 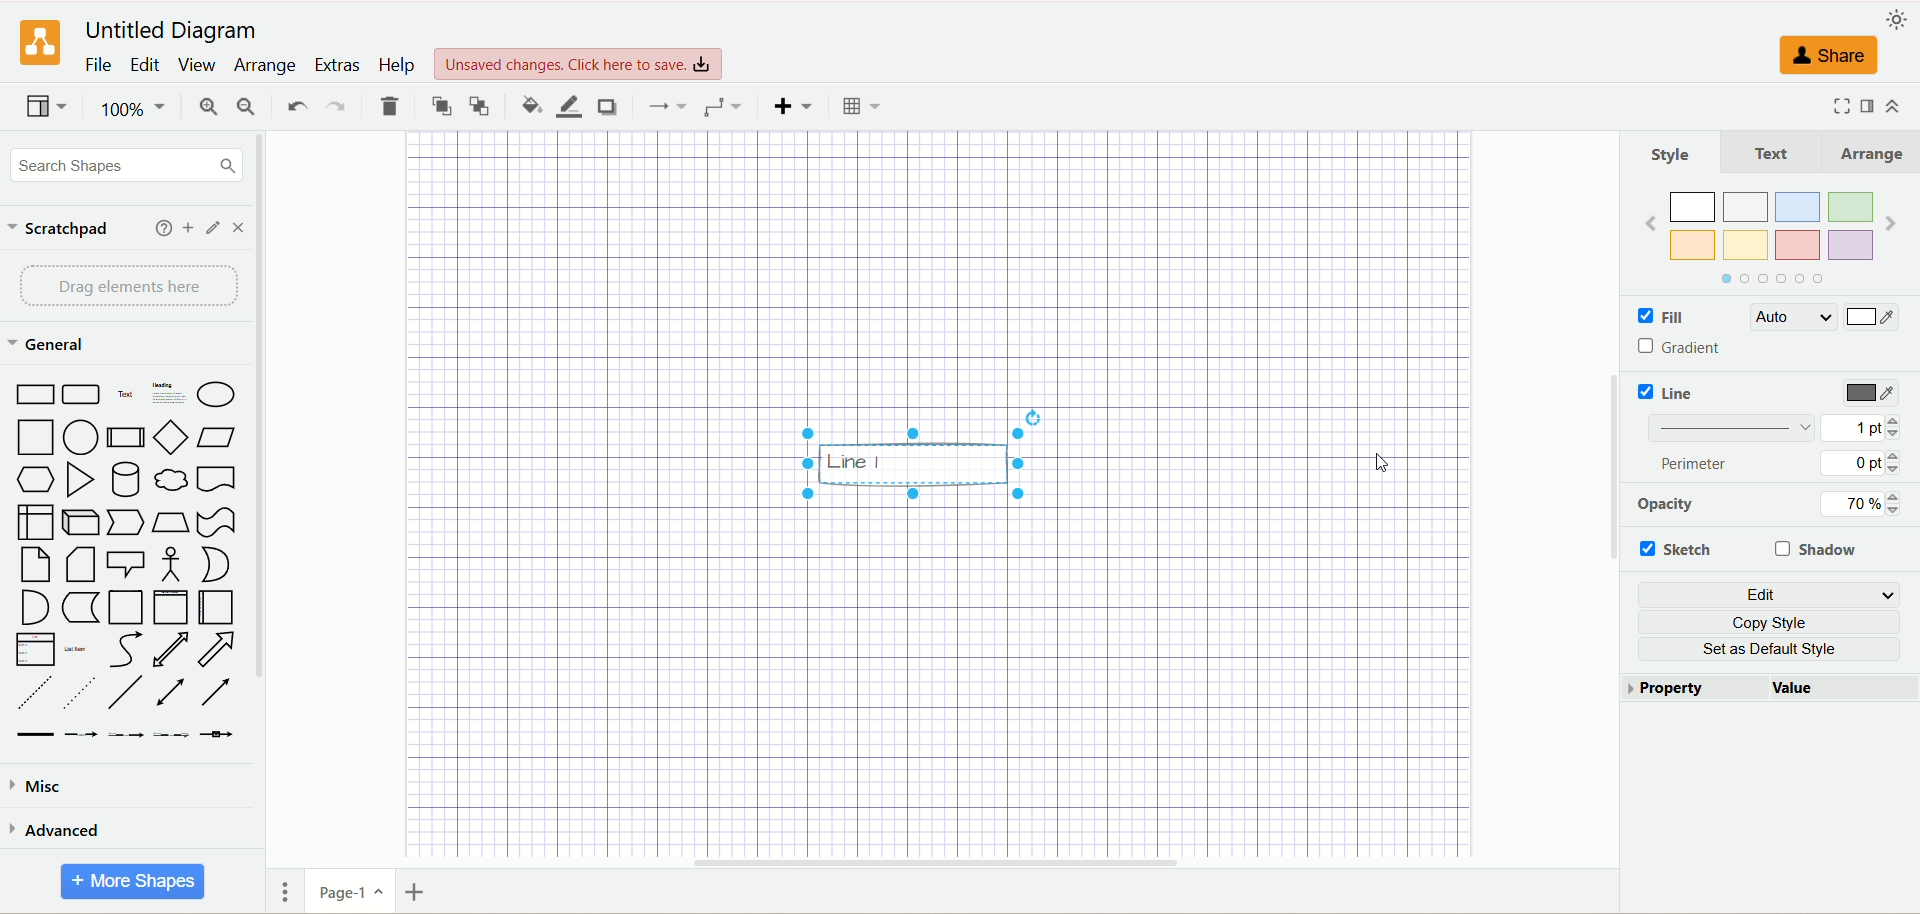 I want to click on page-1, so click(x=345, y=892).